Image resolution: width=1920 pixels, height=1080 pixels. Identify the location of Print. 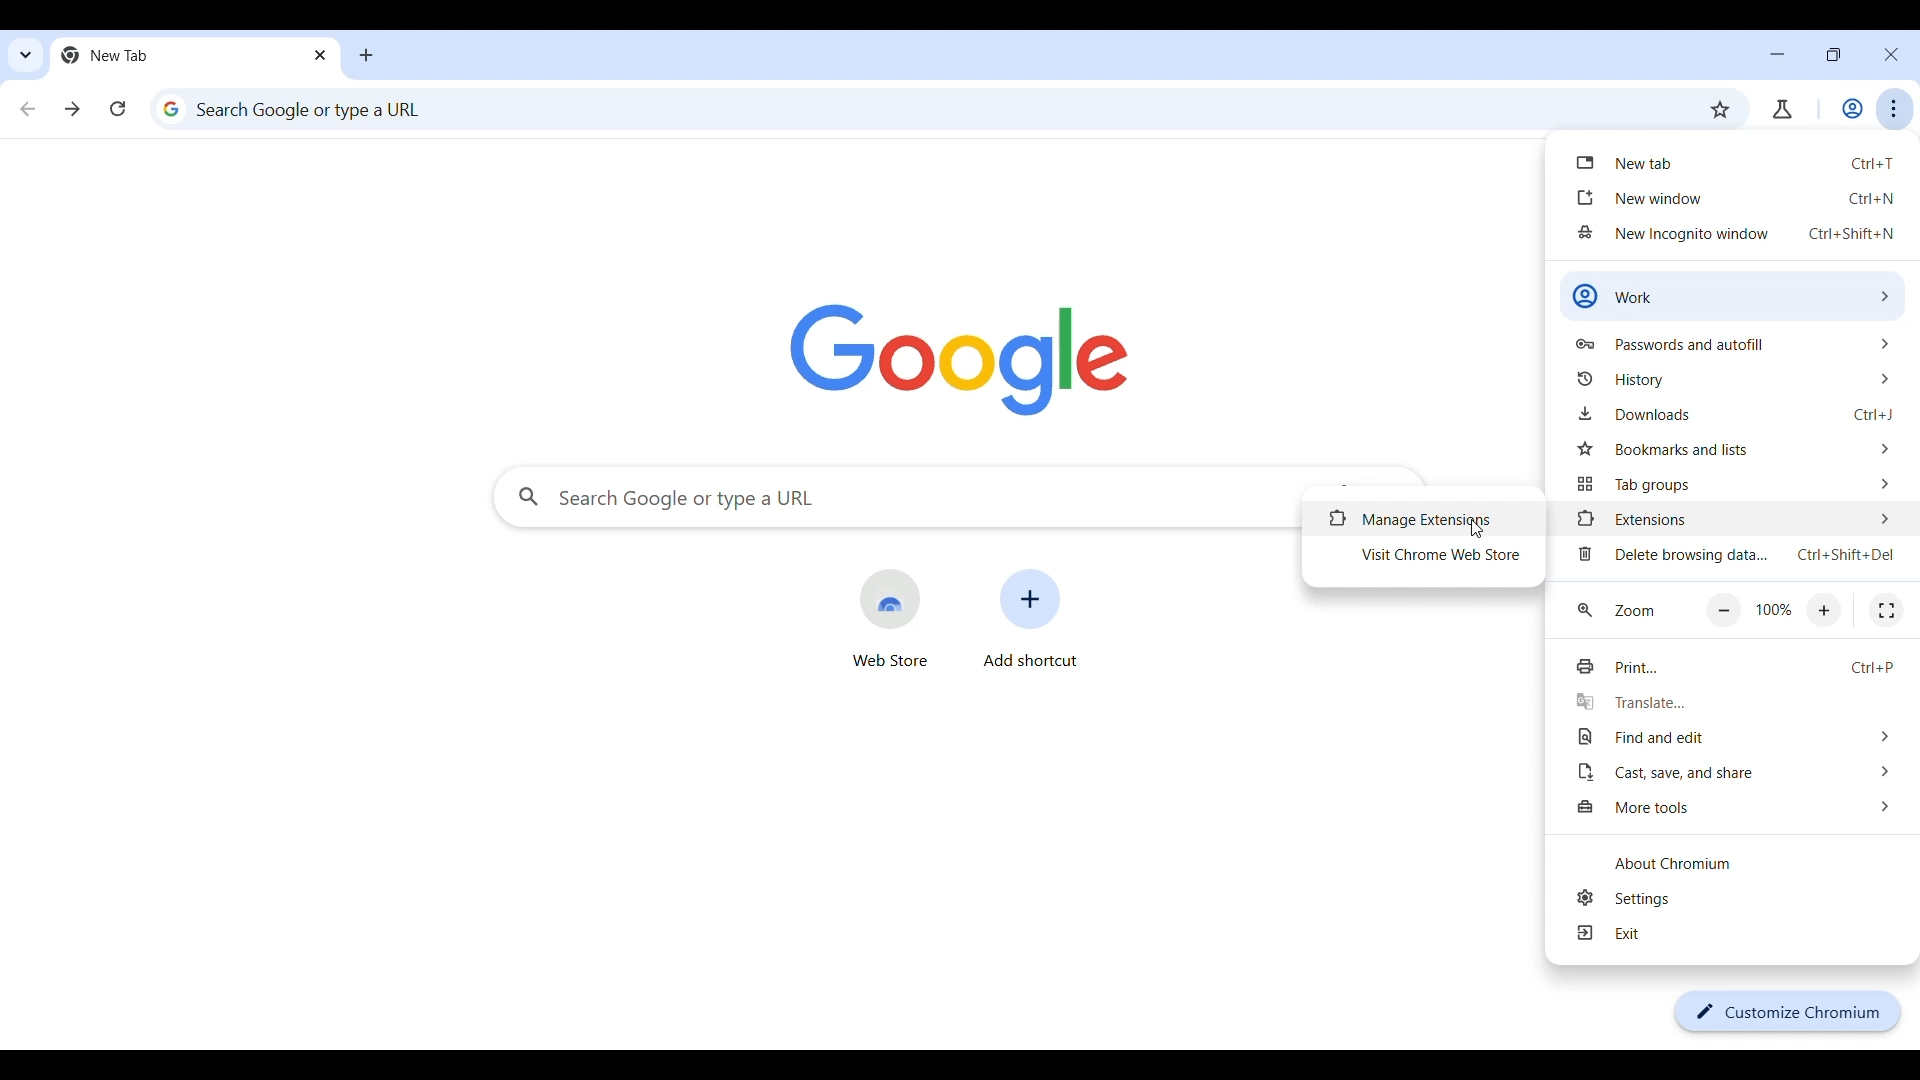
(1735, 668).